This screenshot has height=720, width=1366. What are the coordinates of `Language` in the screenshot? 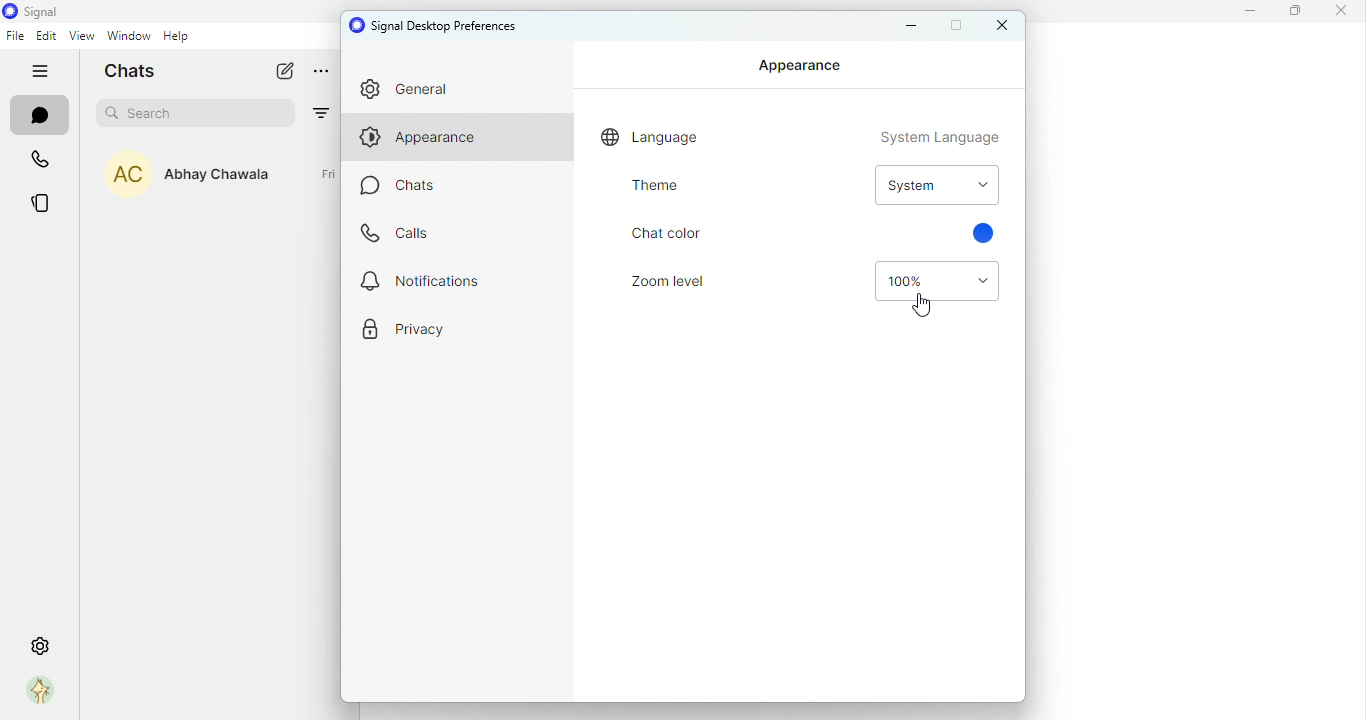 It's located at (796, 138).